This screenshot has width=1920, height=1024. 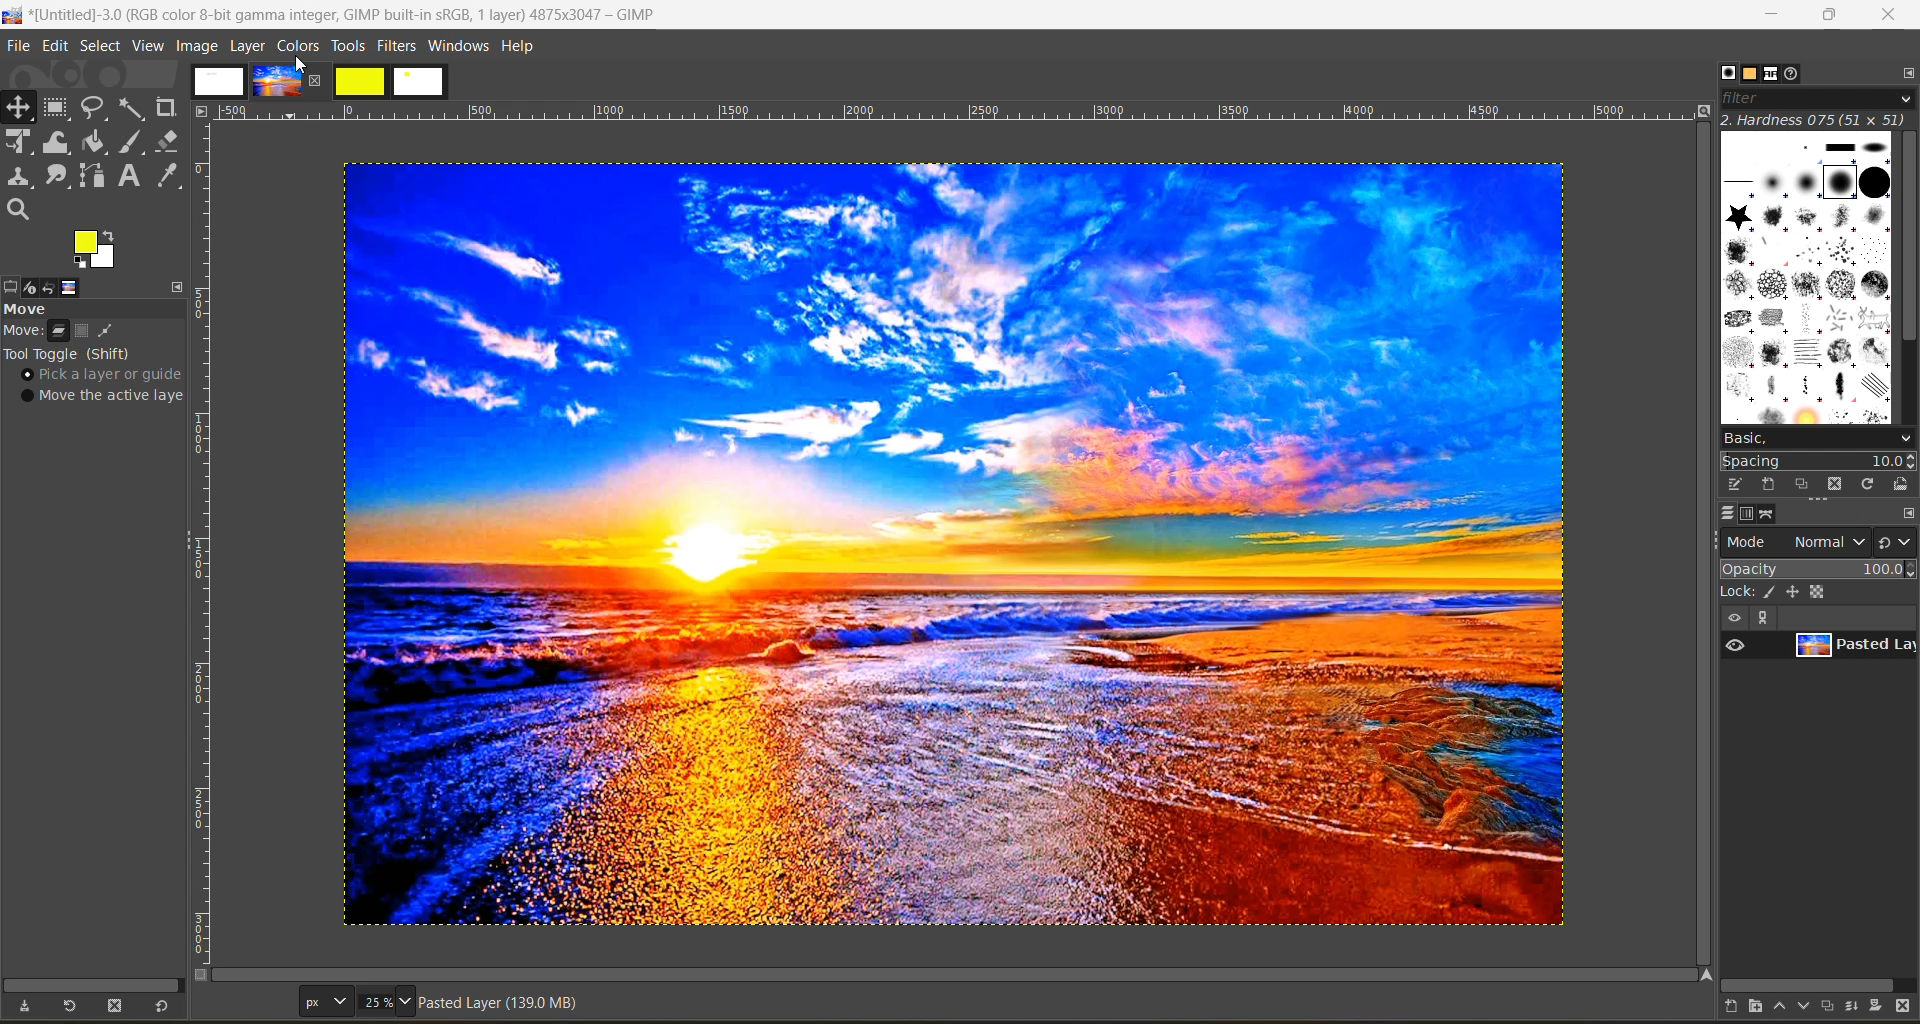 I want to click on reset to default, so click(x=162, y=1005).